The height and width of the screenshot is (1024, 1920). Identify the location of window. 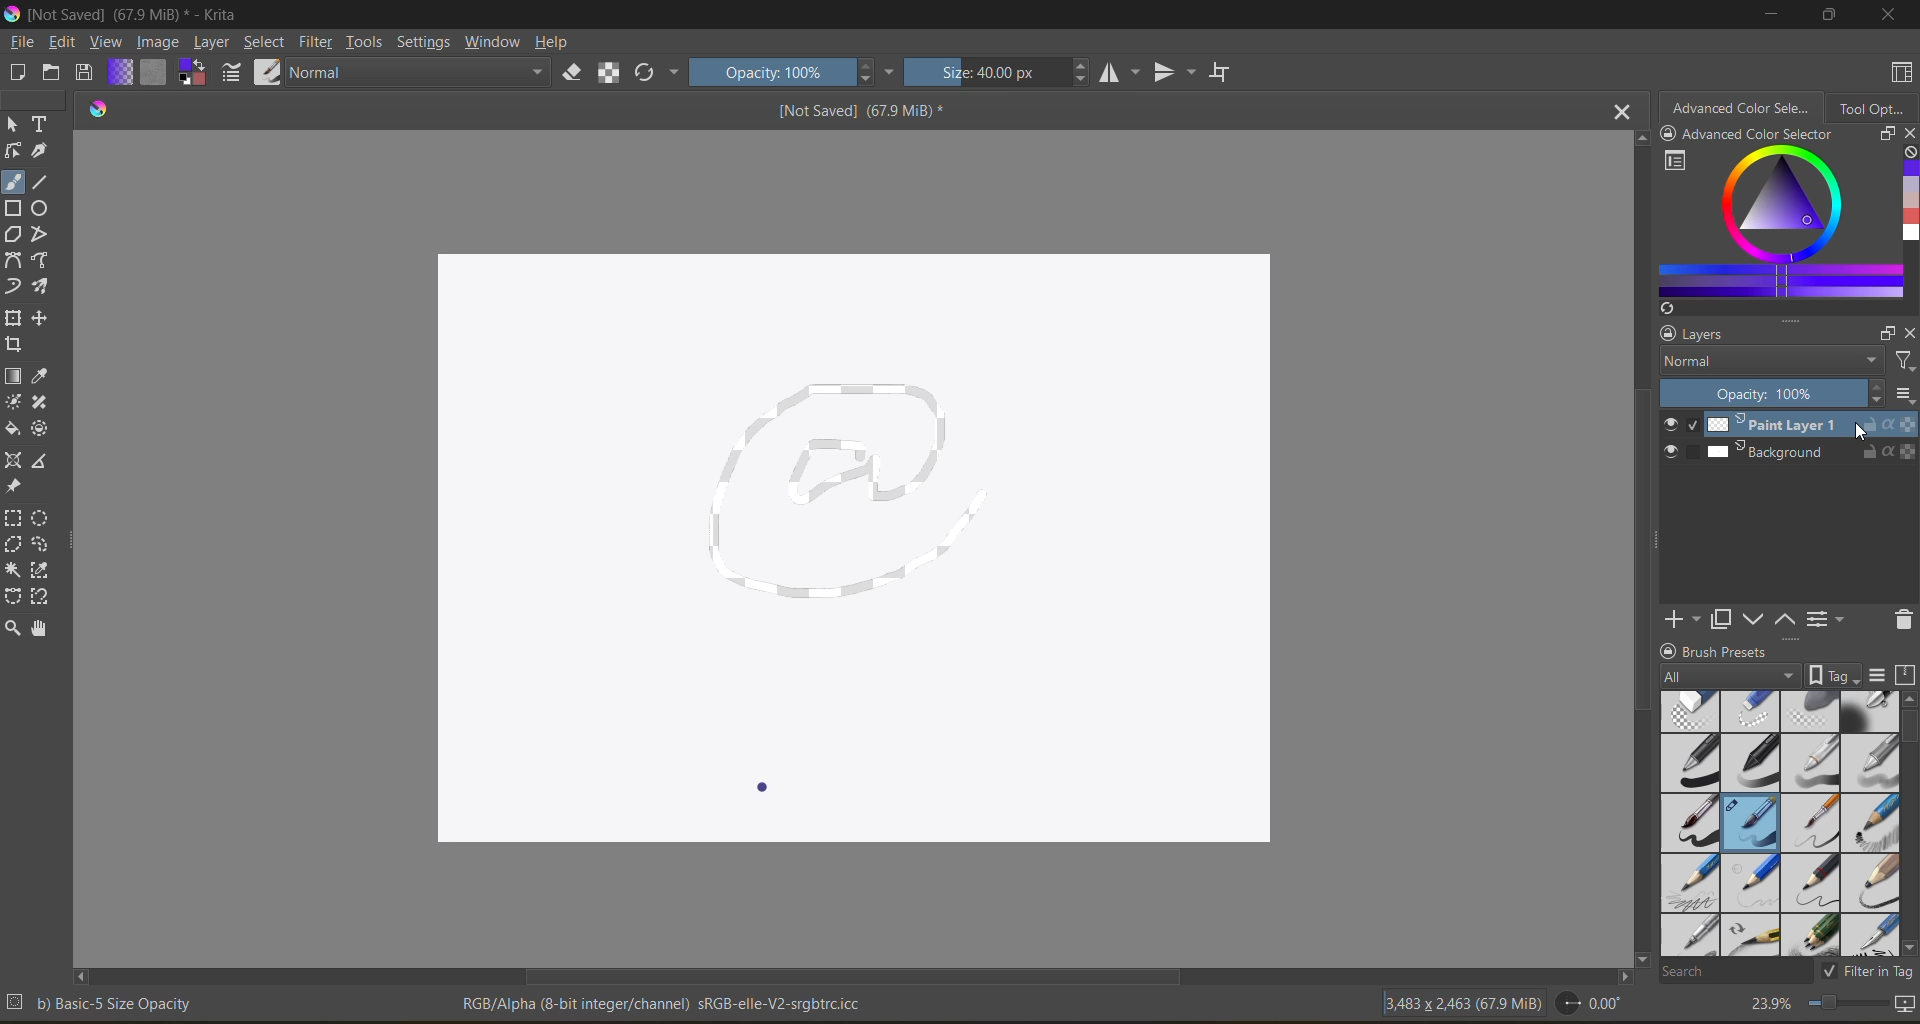
(493, 42).